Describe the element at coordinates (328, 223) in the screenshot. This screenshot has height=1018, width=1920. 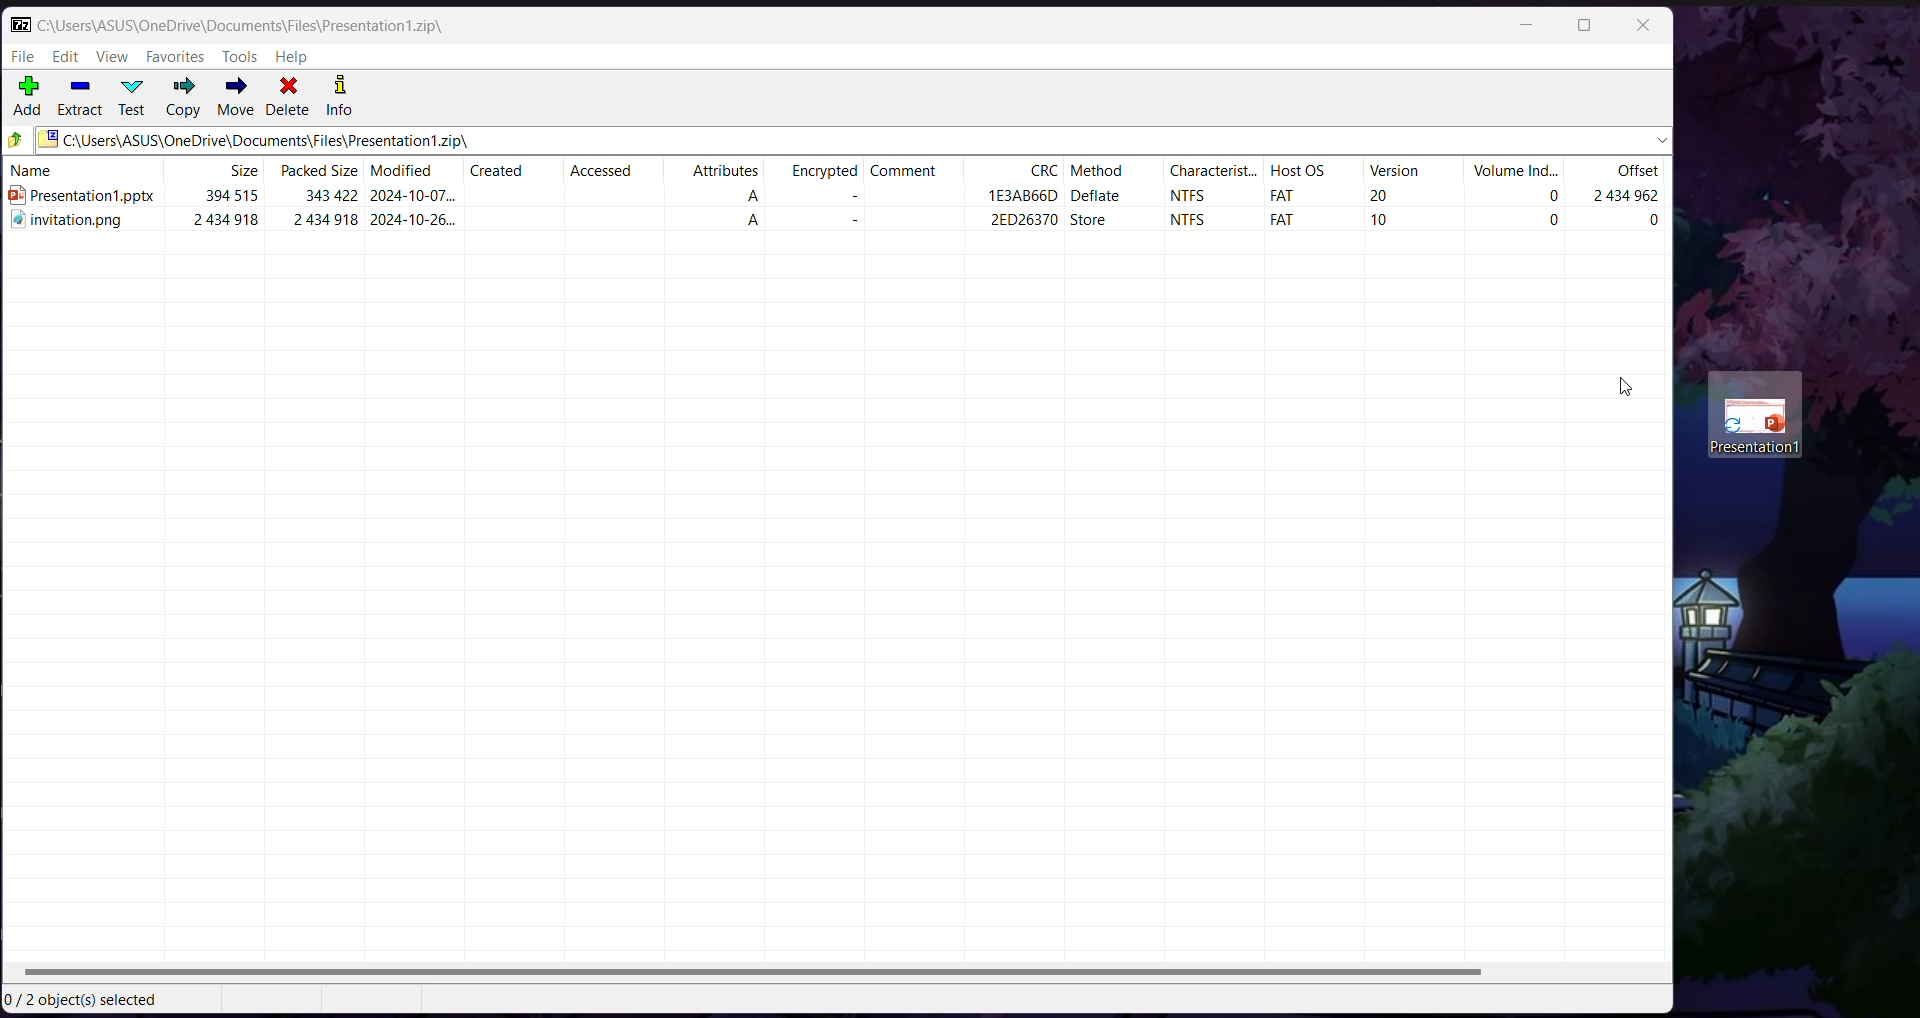
I see `2434918` at that location.